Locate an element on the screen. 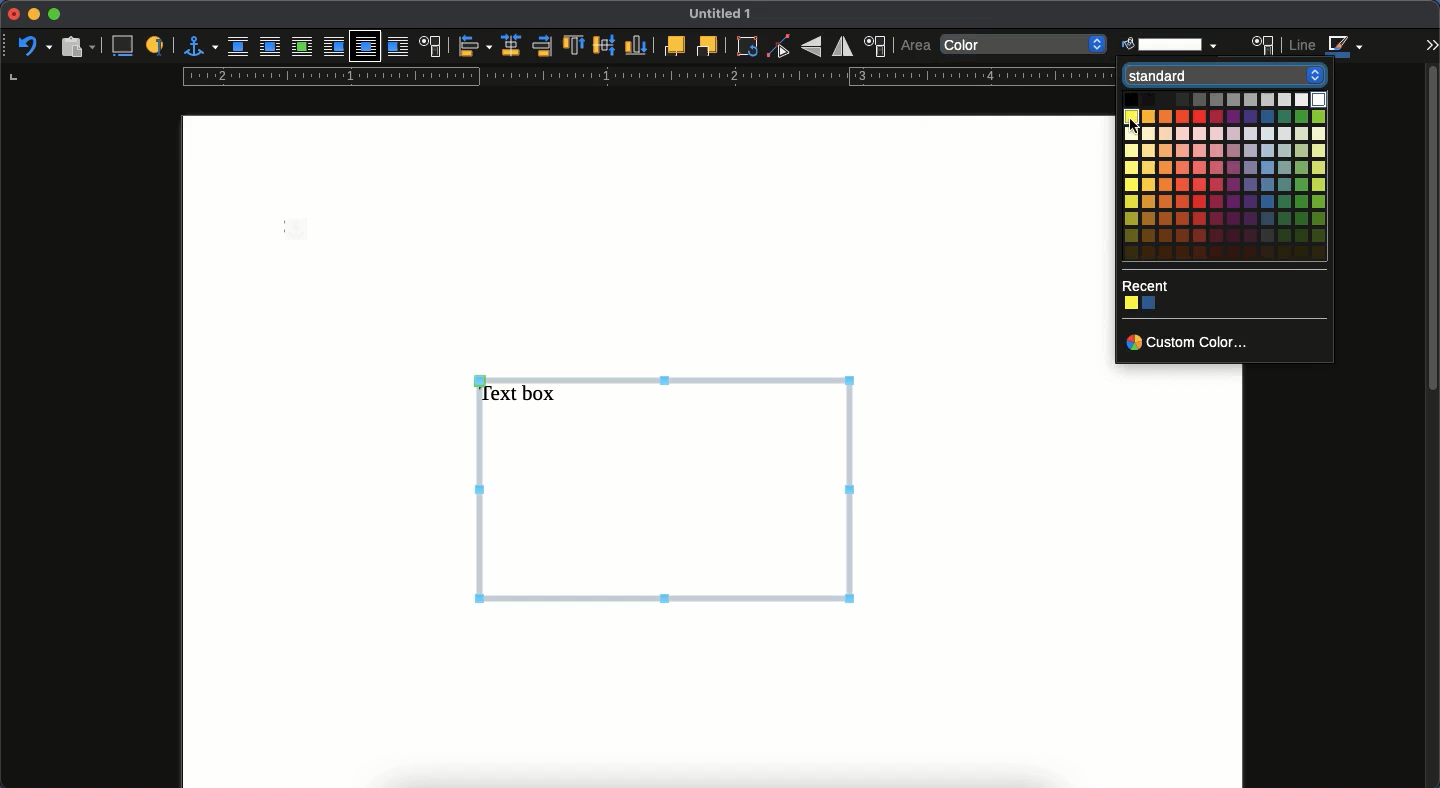  line color is located at coordinates (1328, 48).